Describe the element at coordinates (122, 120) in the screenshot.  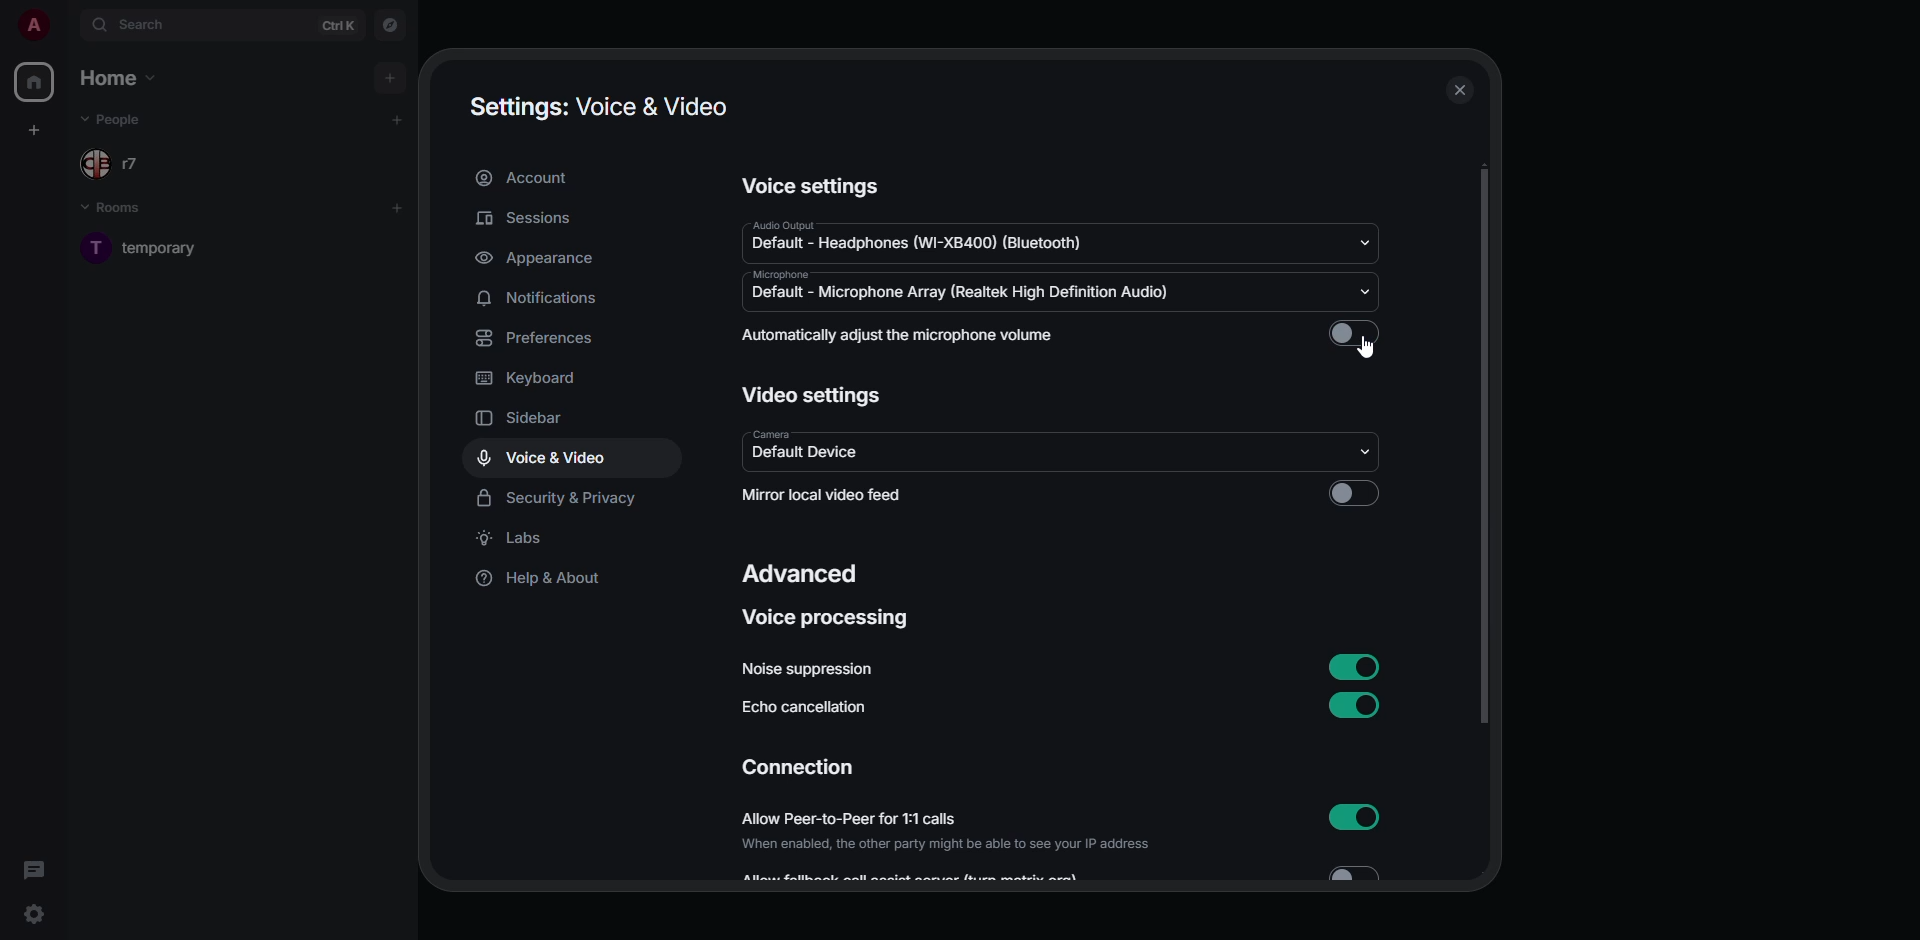
I see `people` at that location.